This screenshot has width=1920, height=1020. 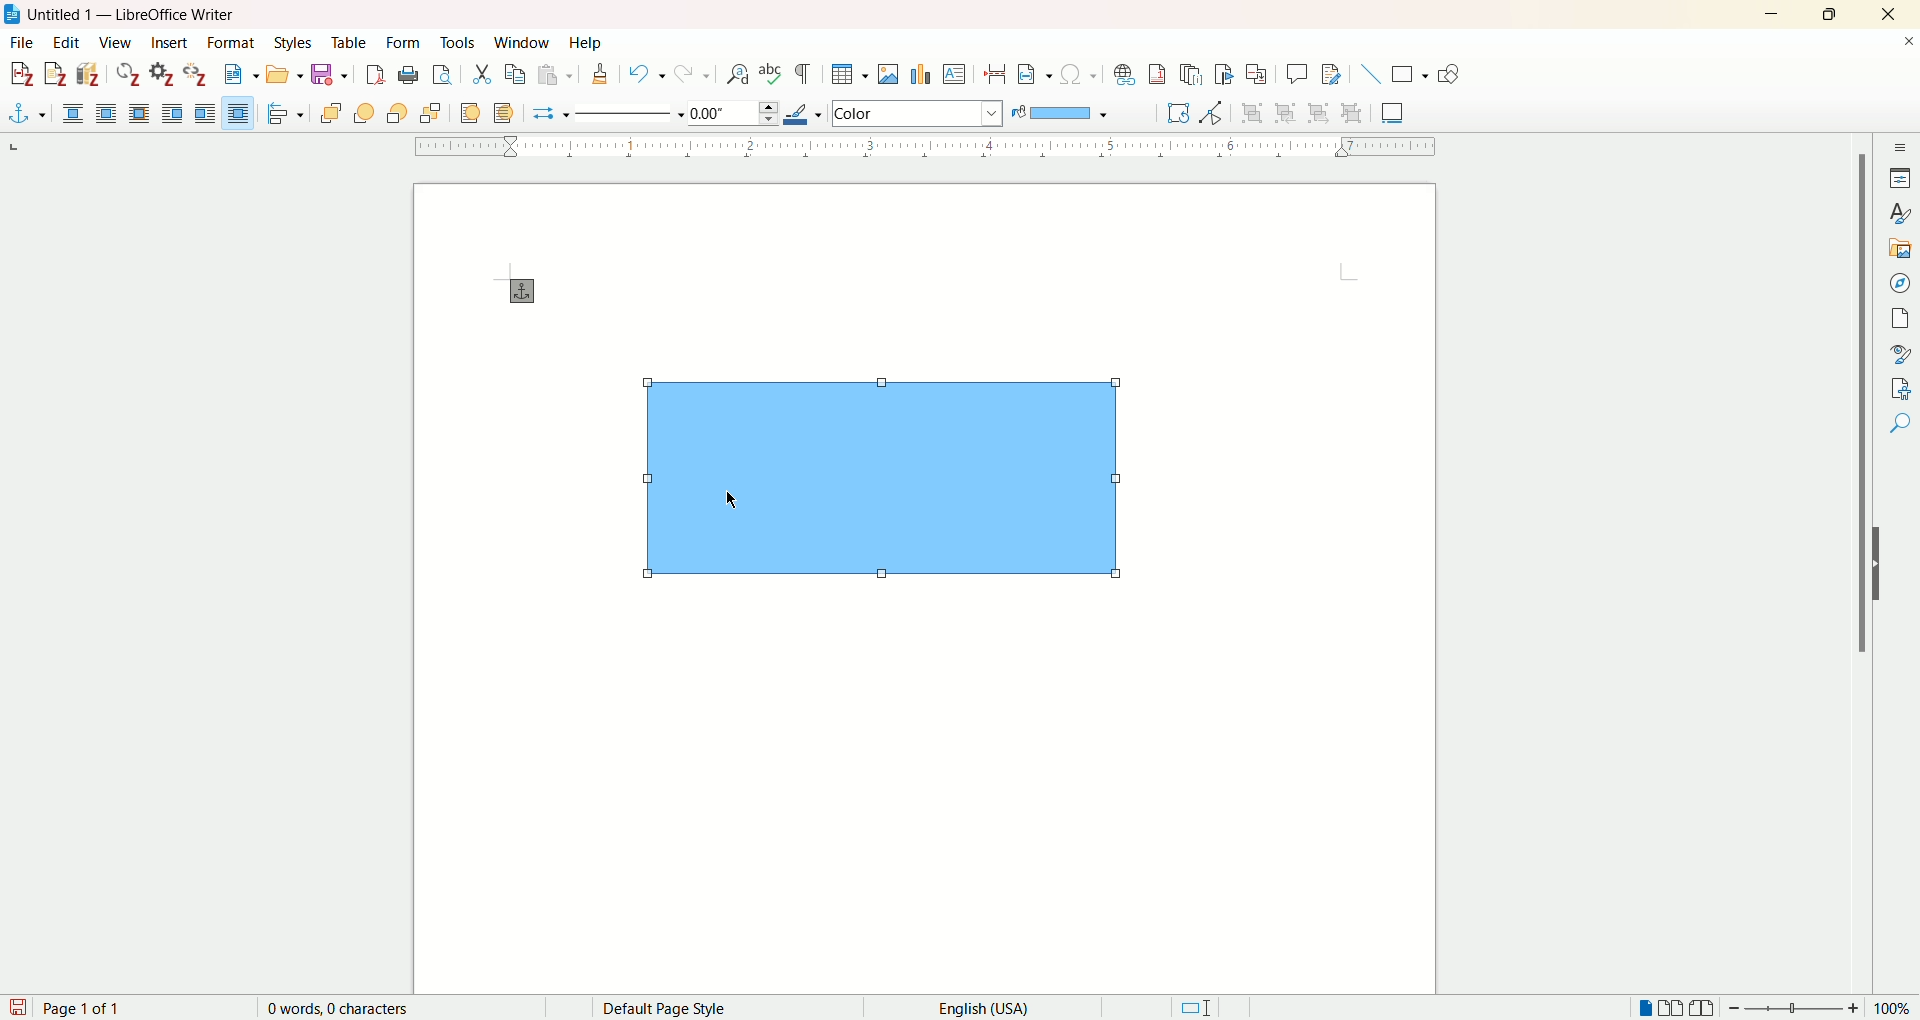 What do you see at coordinates (1896, 244) in the screenshot?
I see `gallery` at bounding box center [1896, 244].